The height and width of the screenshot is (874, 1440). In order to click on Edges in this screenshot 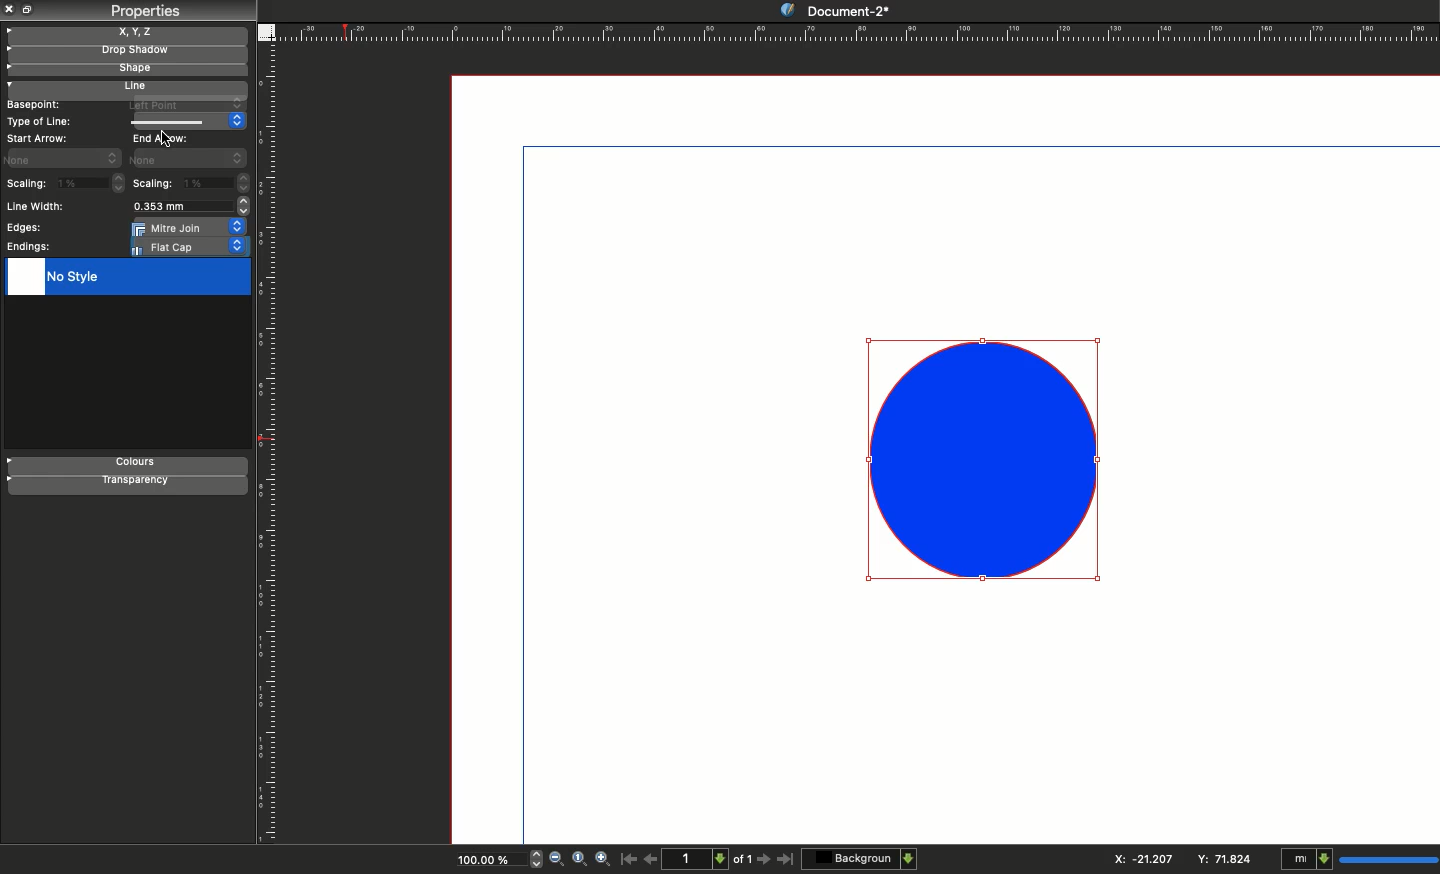, I will do `click(22, 228)`.